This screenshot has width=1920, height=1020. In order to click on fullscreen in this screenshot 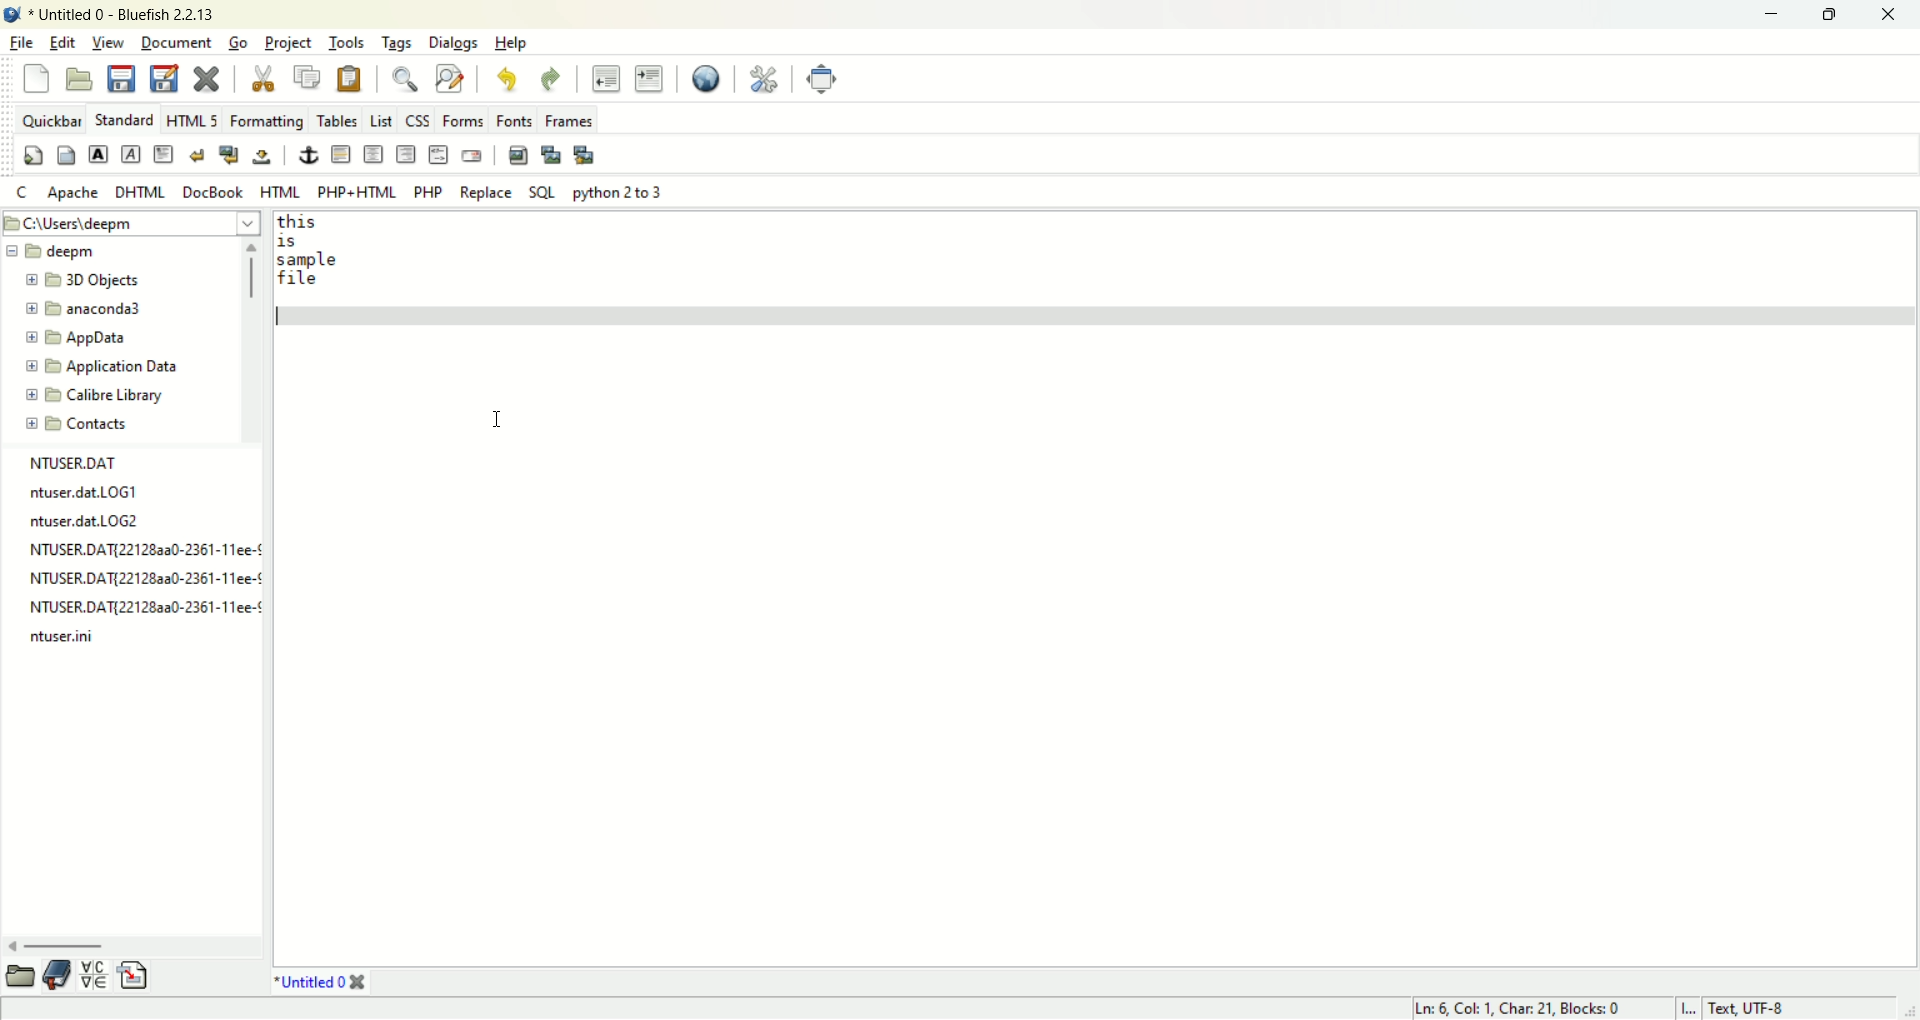, I will do `click(821, 76)`.